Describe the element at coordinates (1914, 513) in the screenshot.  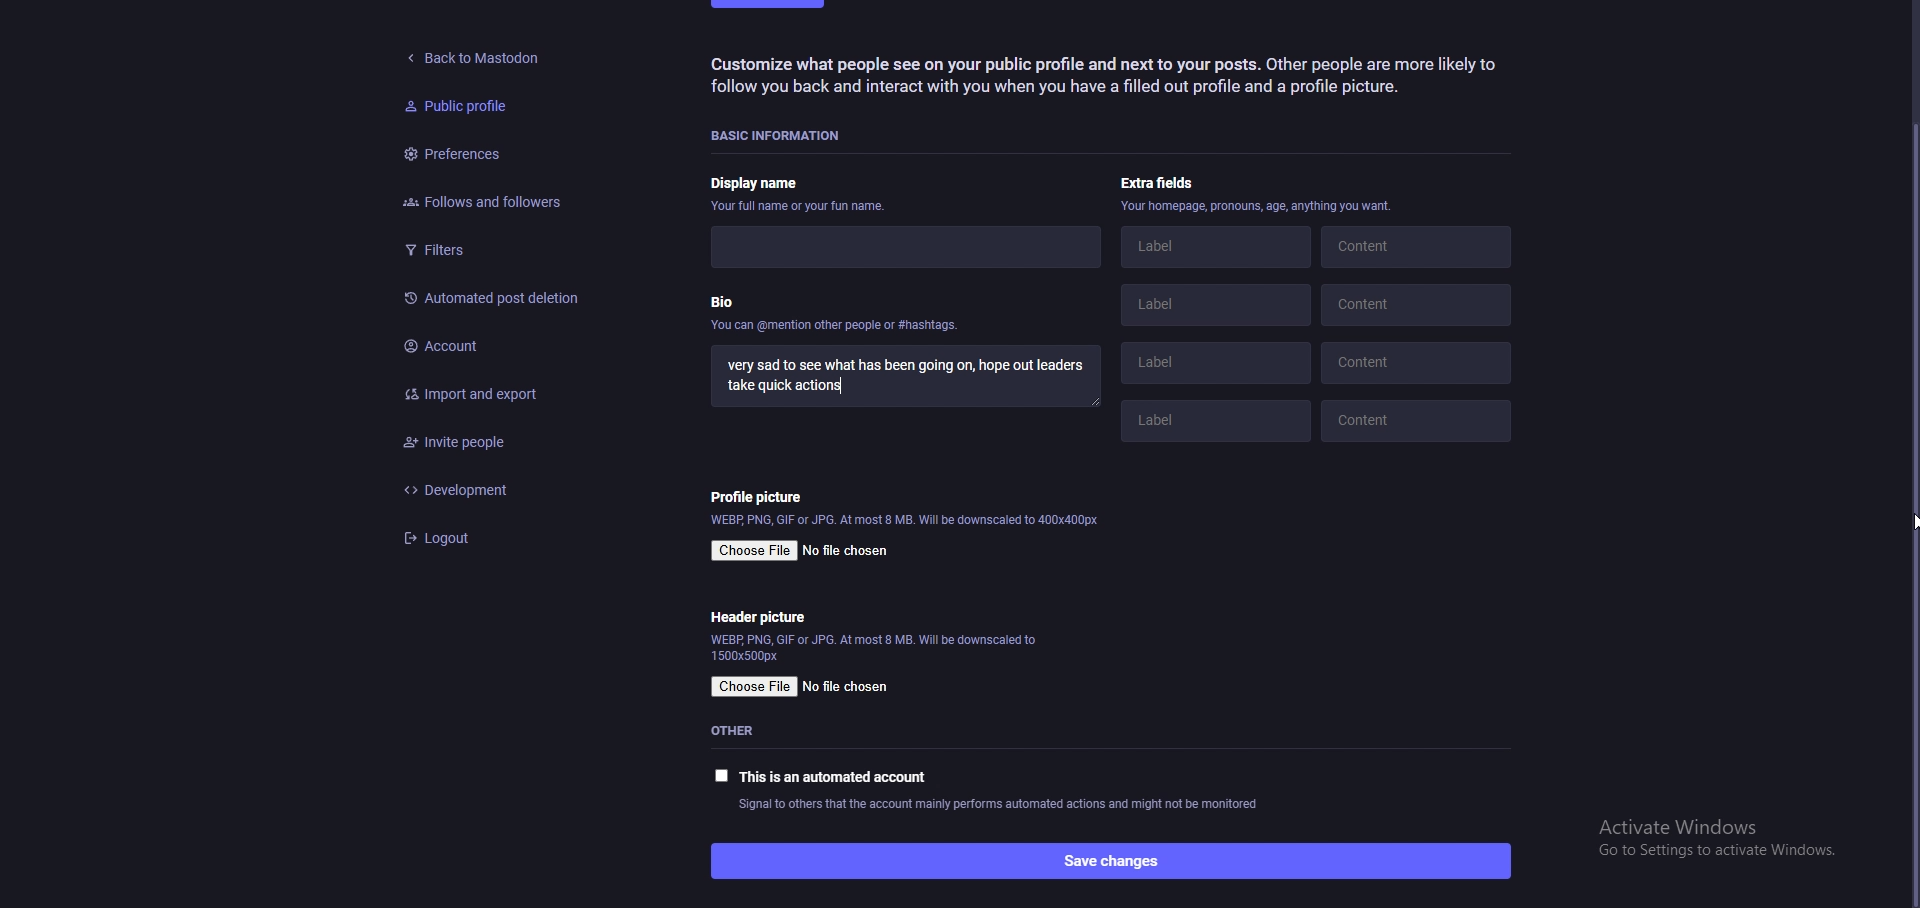
I see `cursor` at that location.